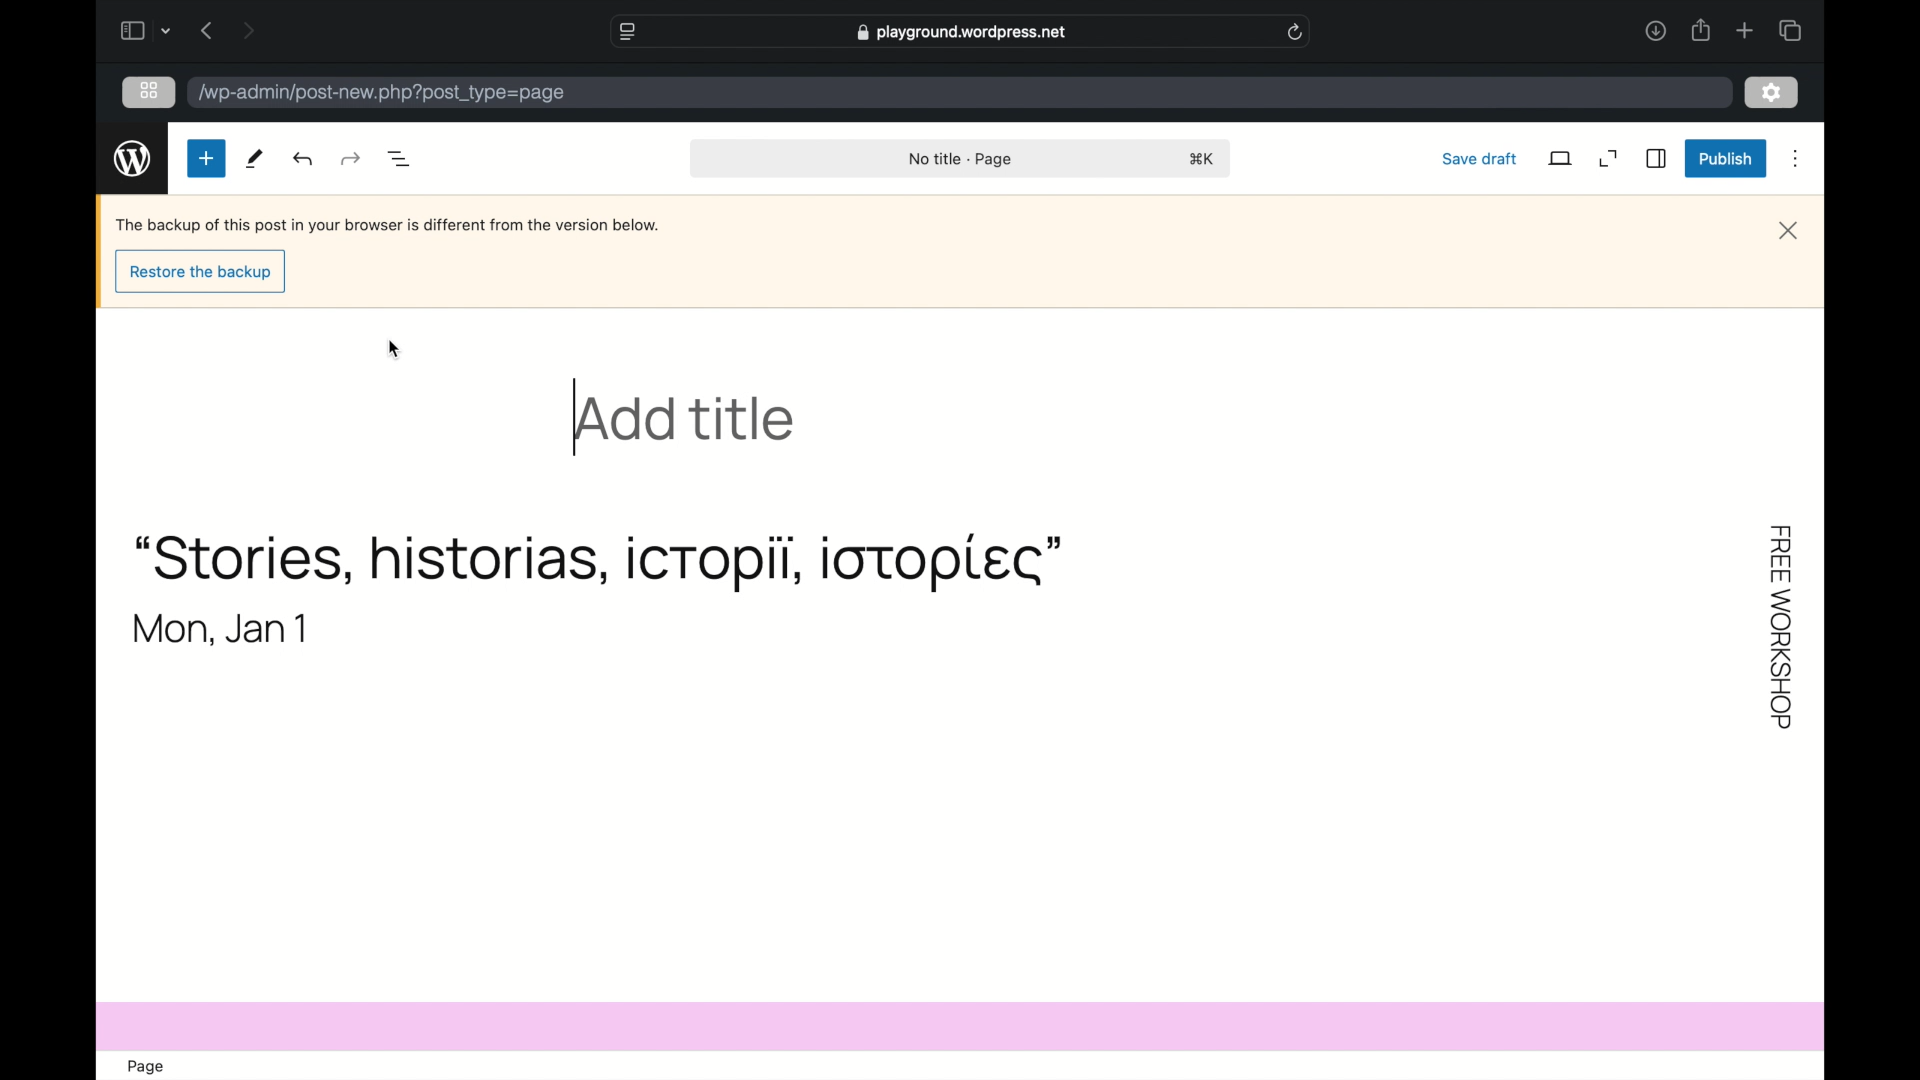 Image resolution: width=1920 pixels, height=1080 pixels. Describe the element at coordinates (1699, 30) in the screenshot. I see `share` at that location.